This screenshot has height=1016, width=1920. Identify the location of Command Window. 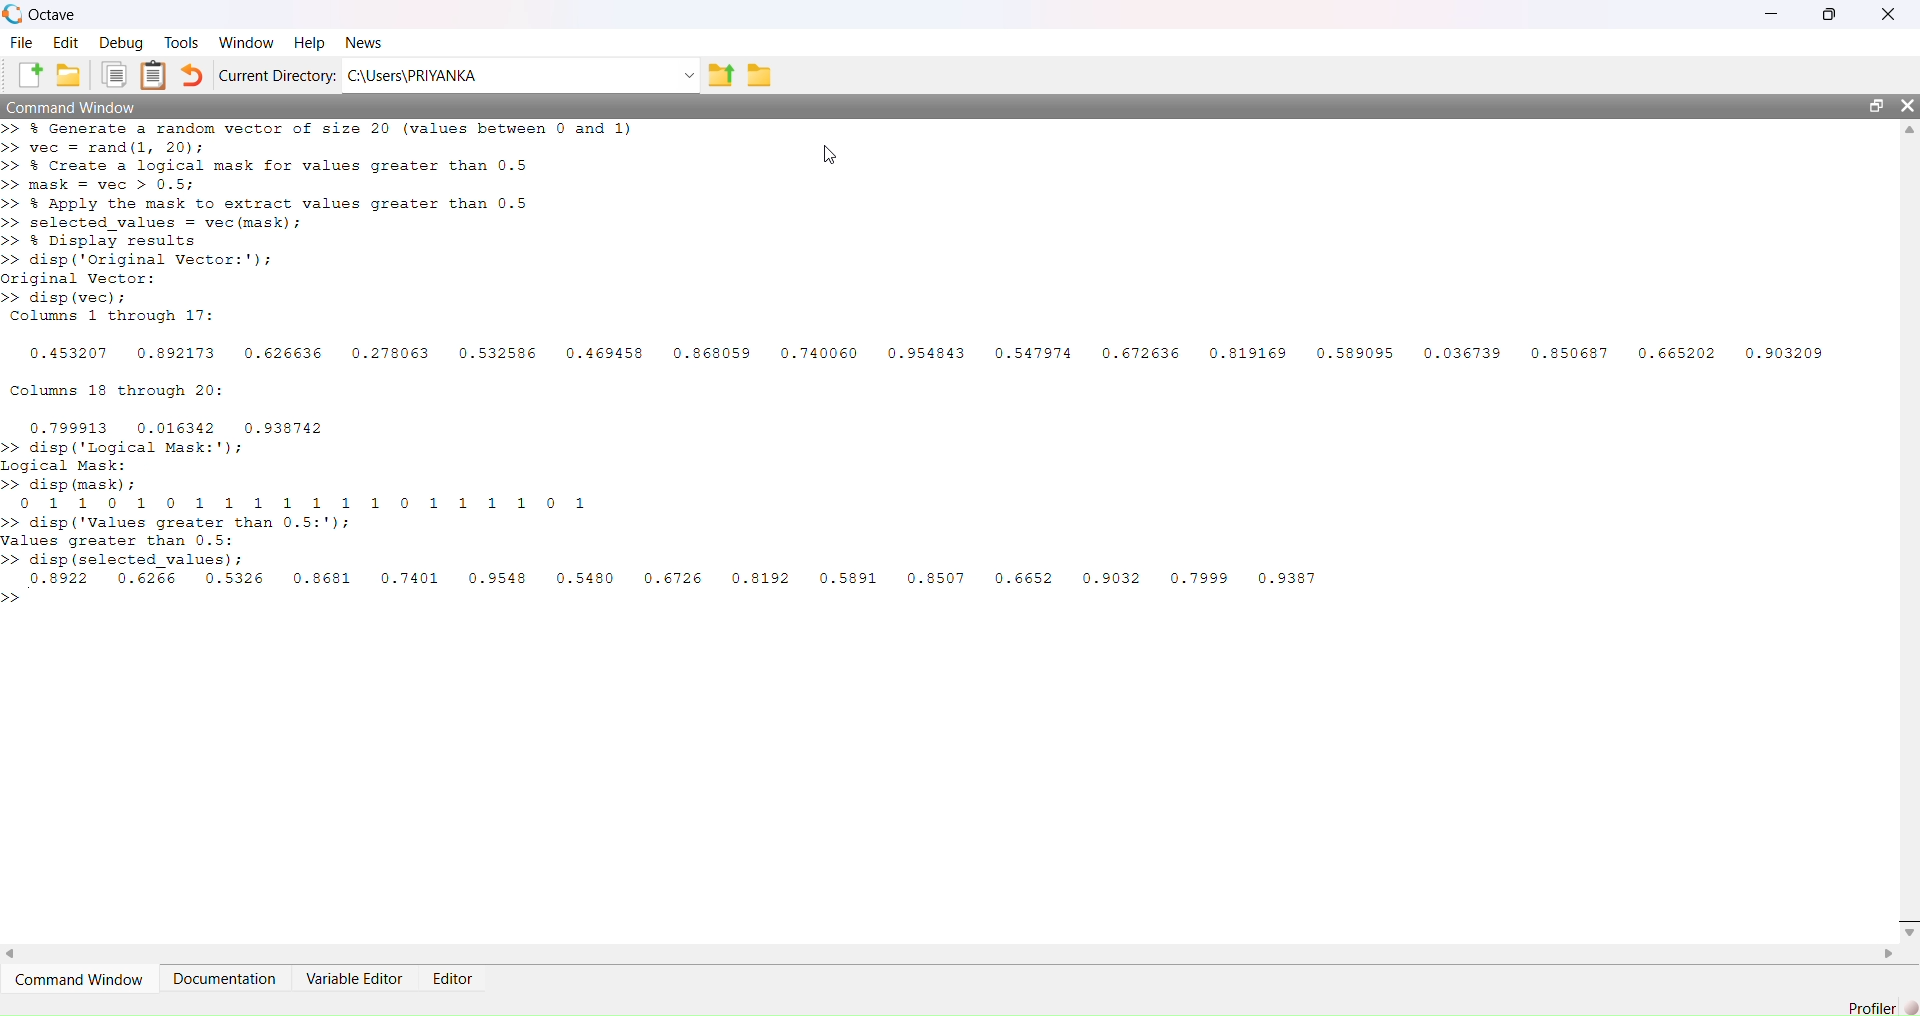
(84, 979).